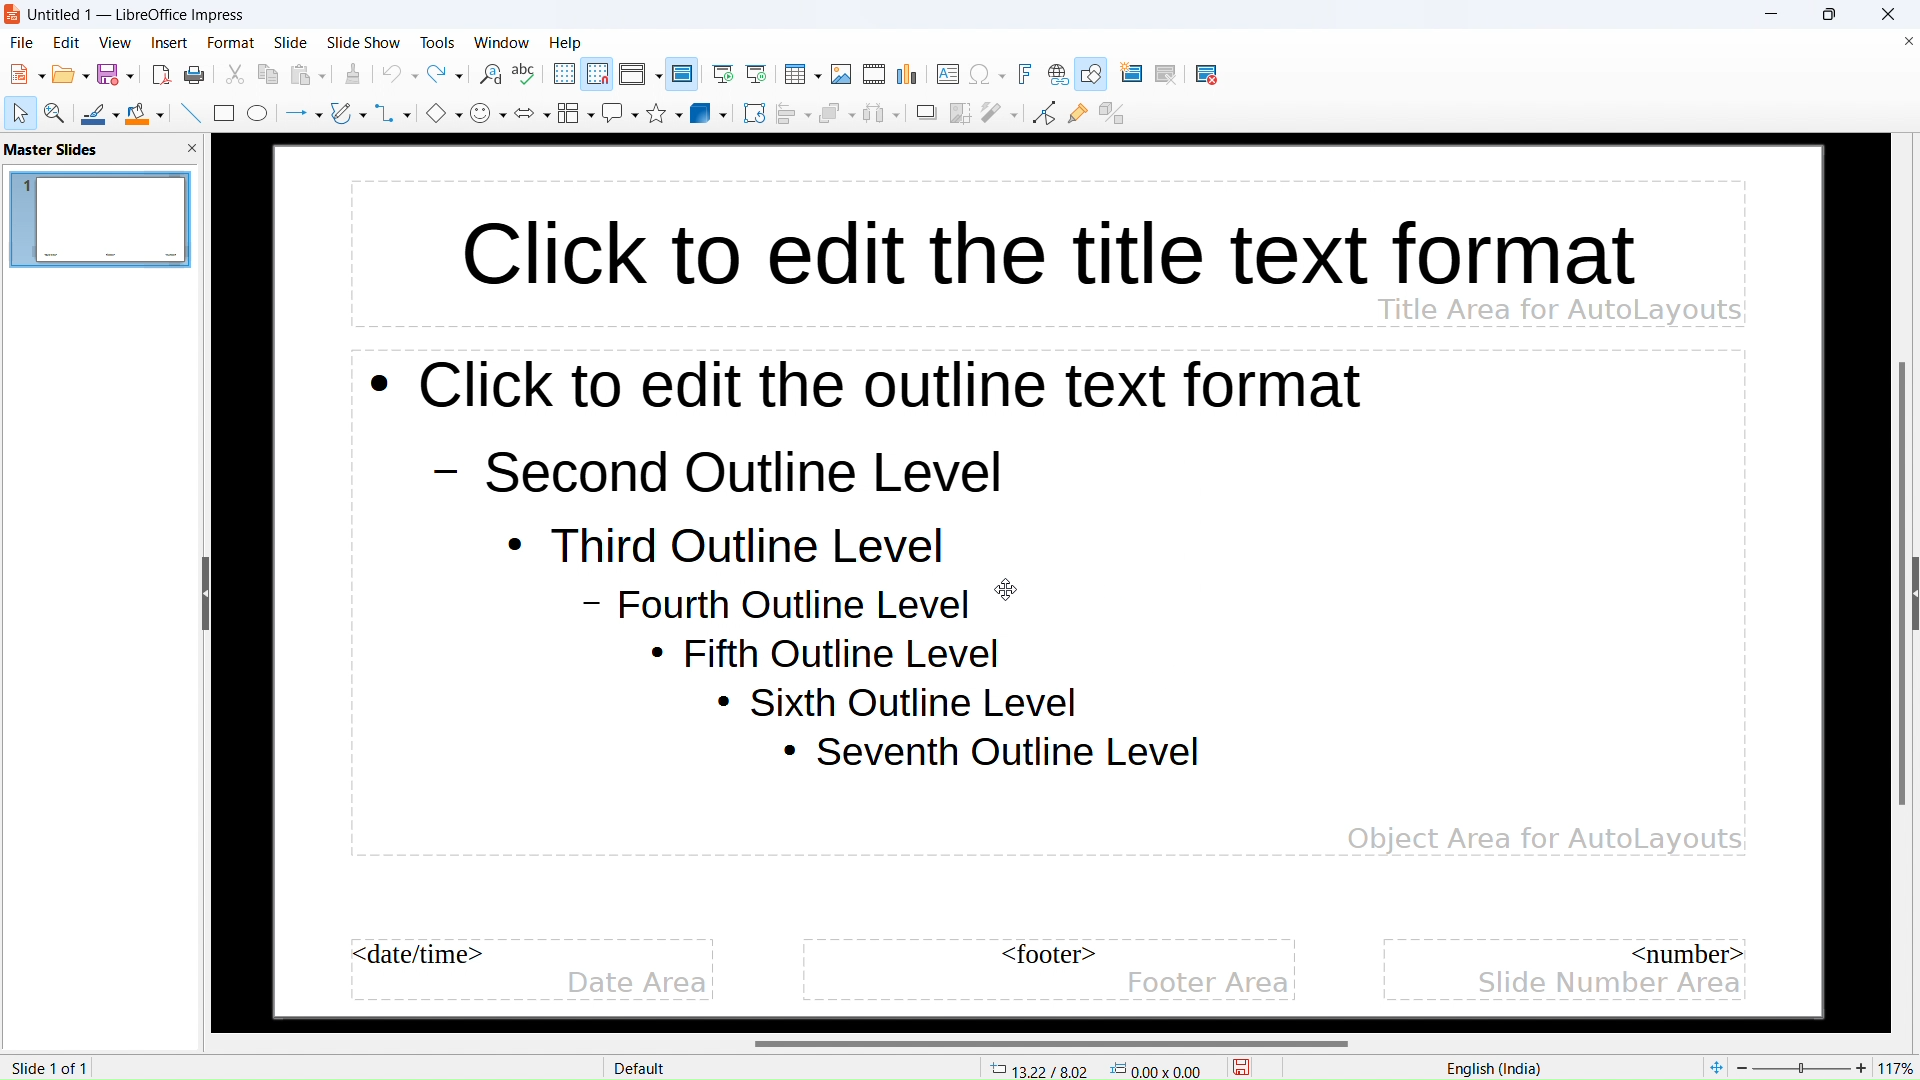 The width and height of the screenshot is (1920, 1080). What do you see at coordinates (13, 15) in the screenshot?
I see `logo` at bounding box center [13, 15].